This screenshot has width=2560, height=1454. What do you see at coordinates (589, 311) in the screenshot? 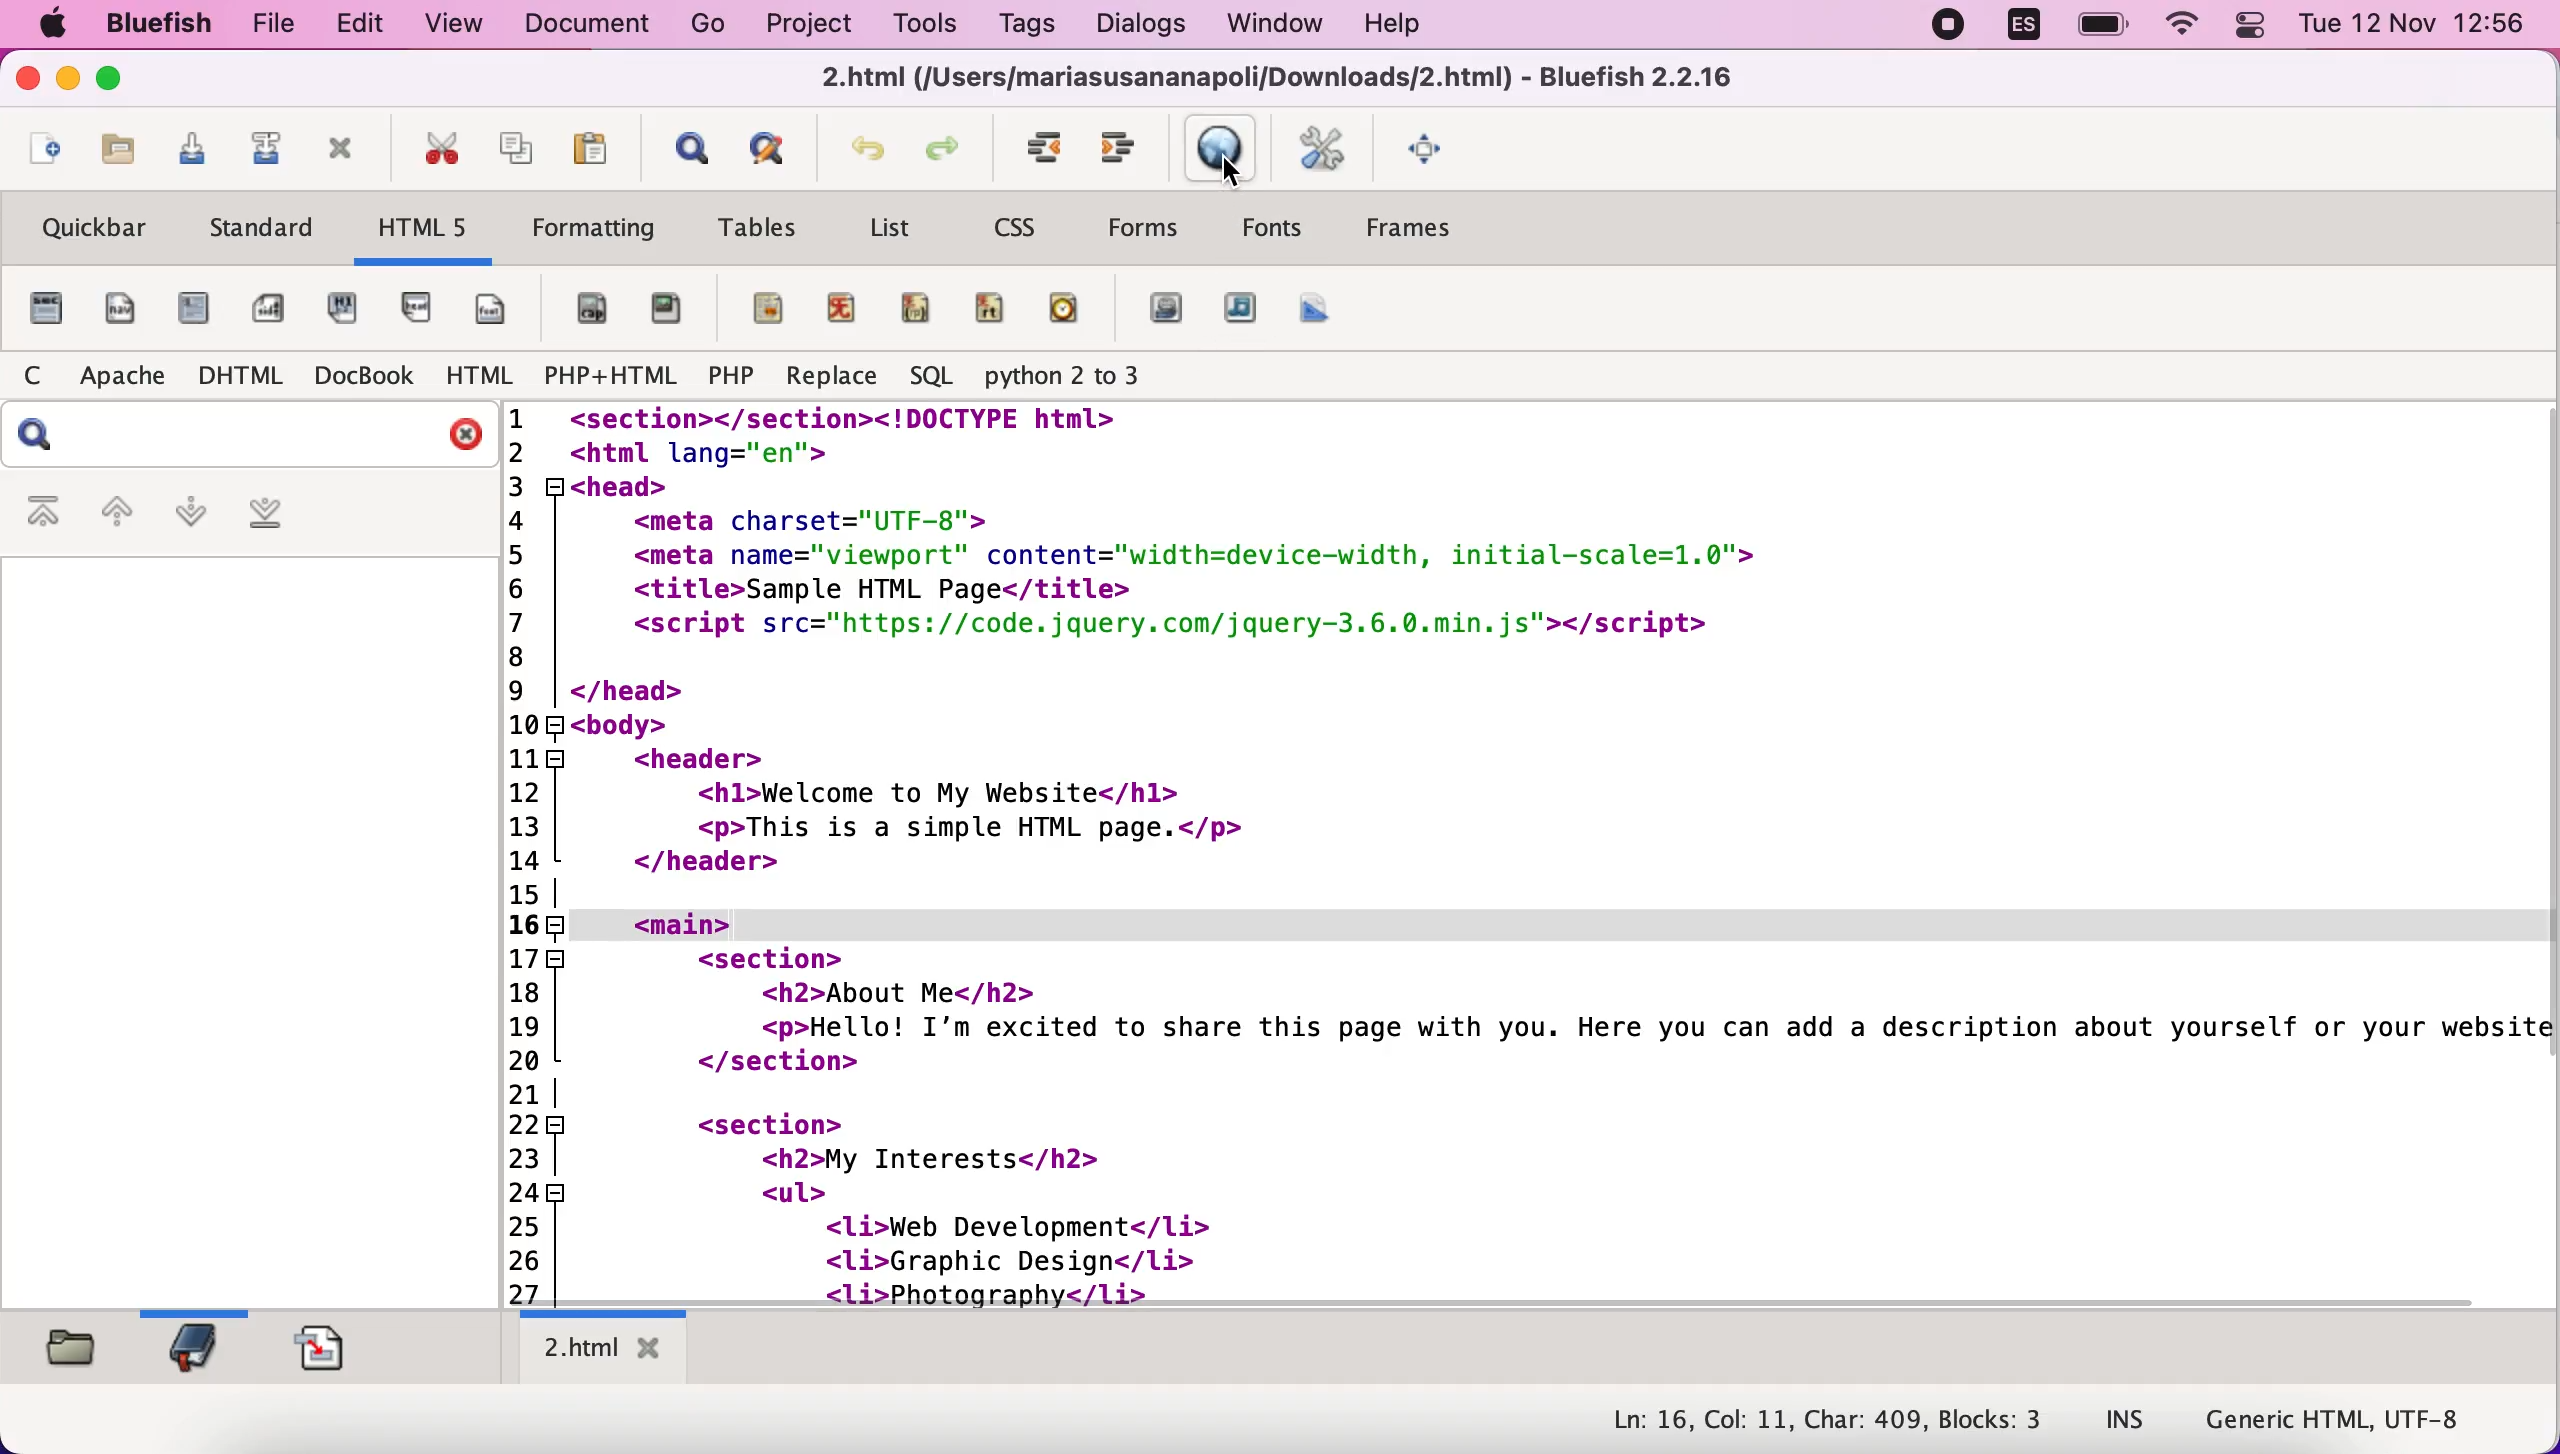
I see `non breaking space` at bounding box center [589, 311].